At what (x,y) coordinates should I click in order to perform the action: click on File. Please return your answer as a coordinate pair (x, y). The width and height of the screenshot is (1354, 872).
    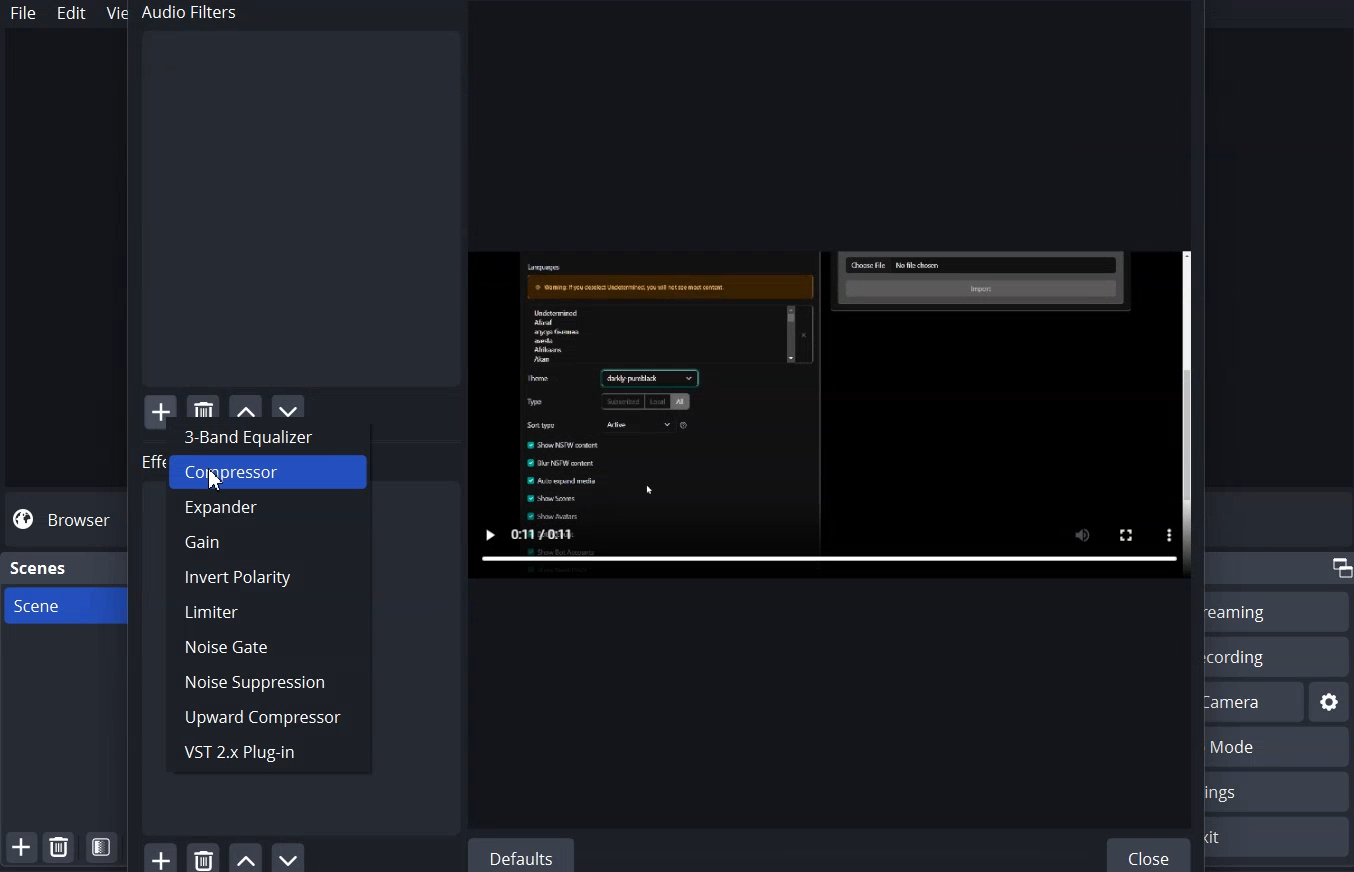
    Looking at the image, I should click on (23, 13).